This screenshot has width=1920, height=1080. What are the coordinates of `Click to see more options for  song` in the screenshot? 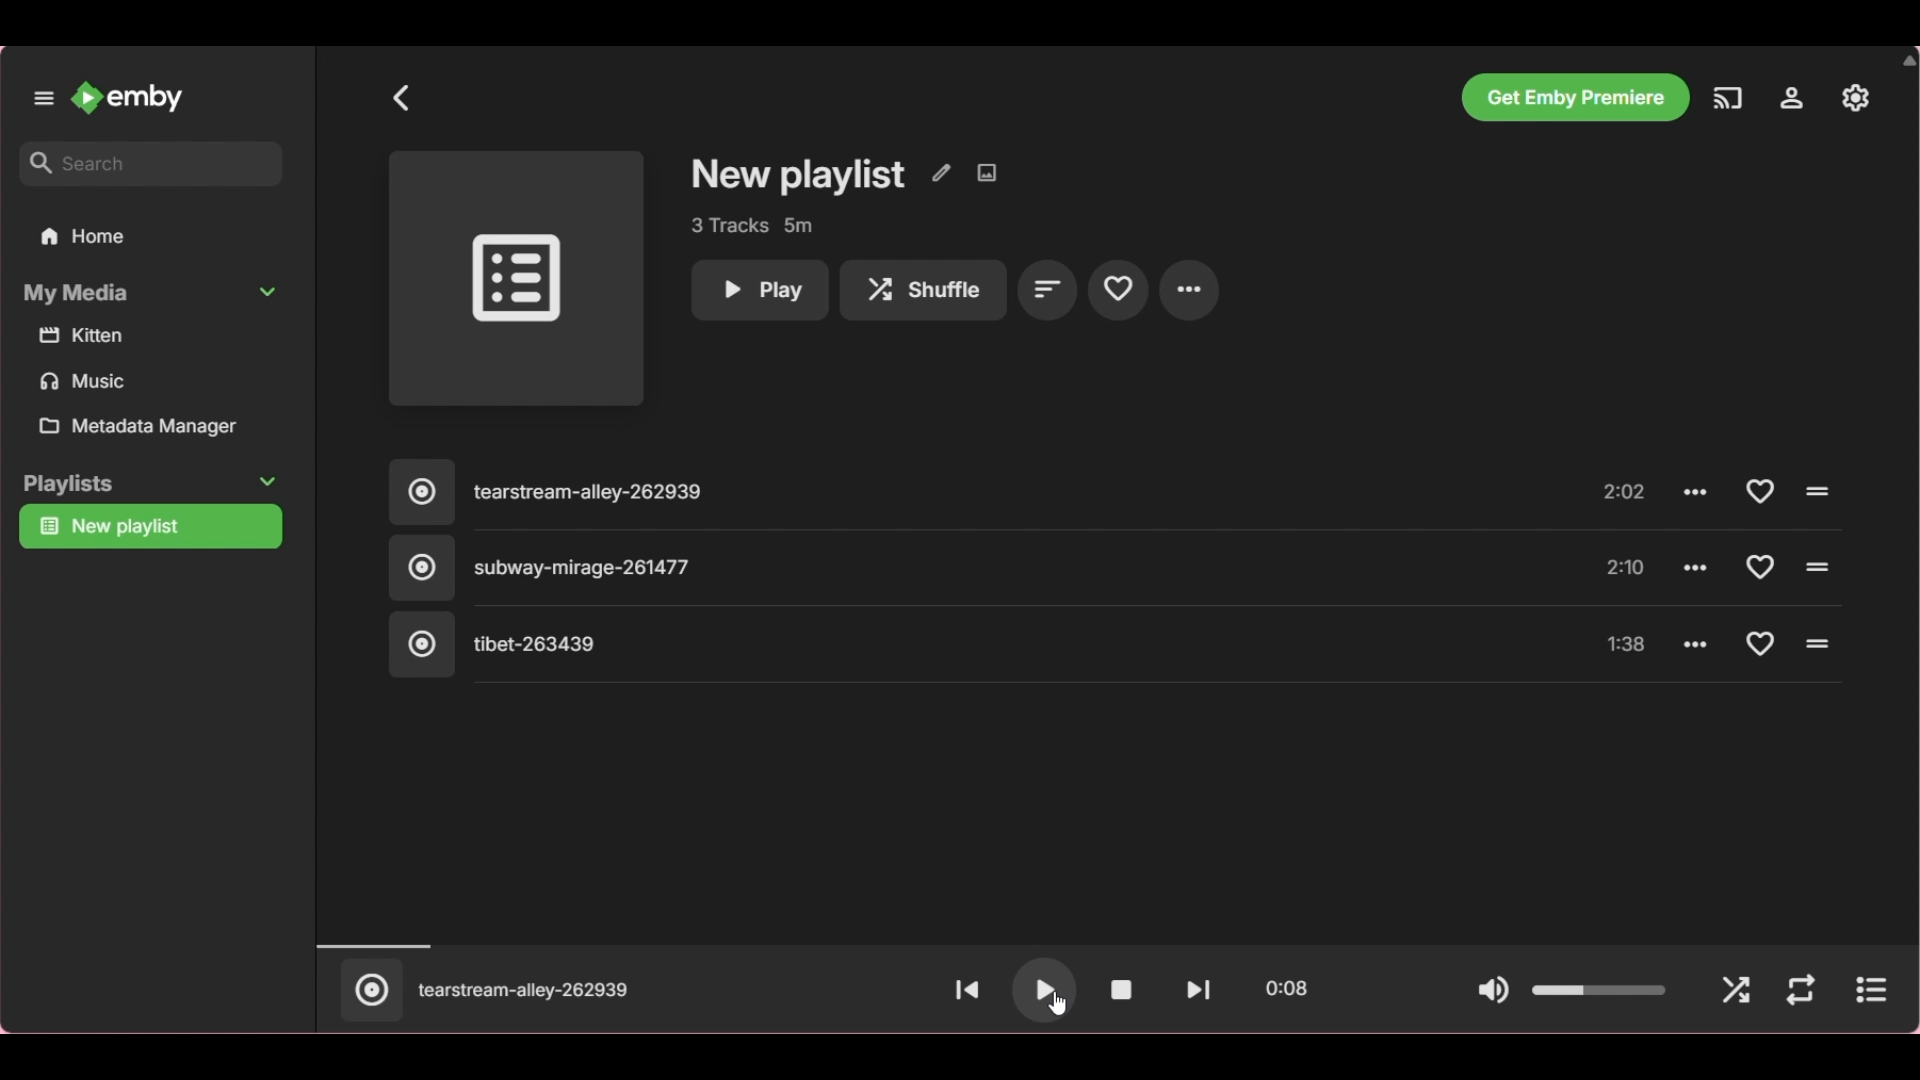 It's located at (1698, 492).